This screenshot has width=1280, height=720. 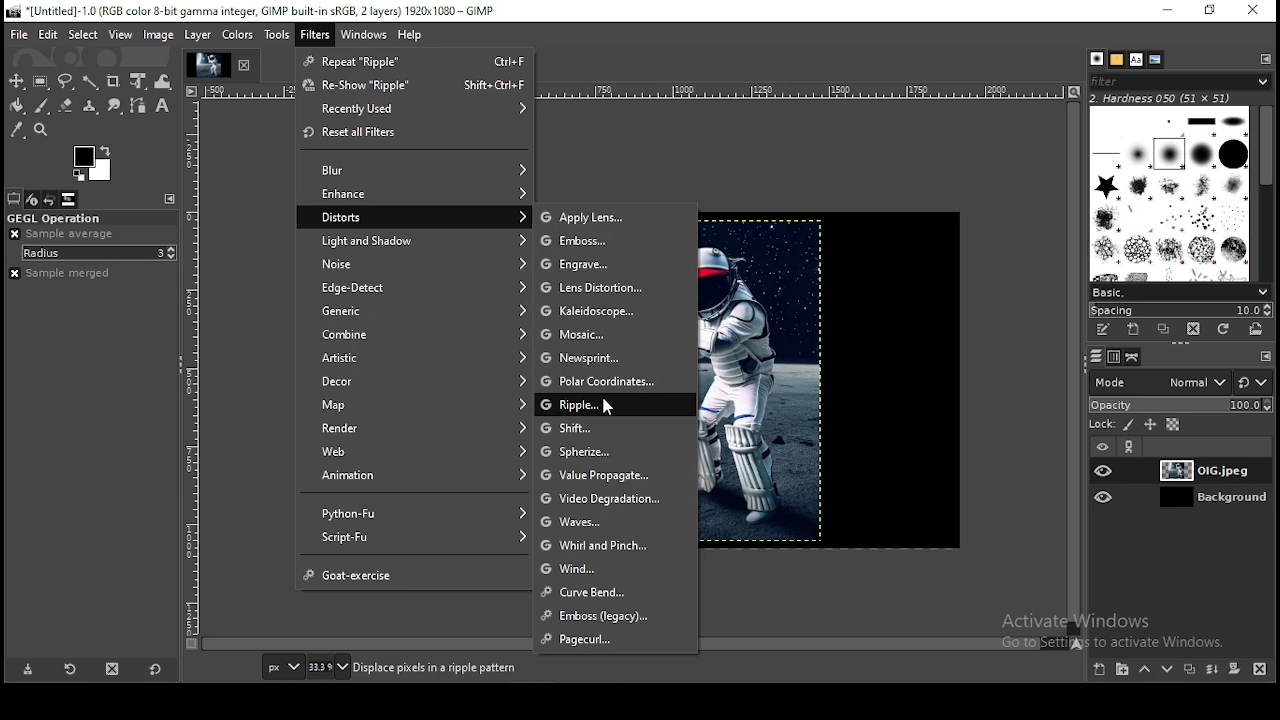 I want to click on help, so click(x=410, y=34).